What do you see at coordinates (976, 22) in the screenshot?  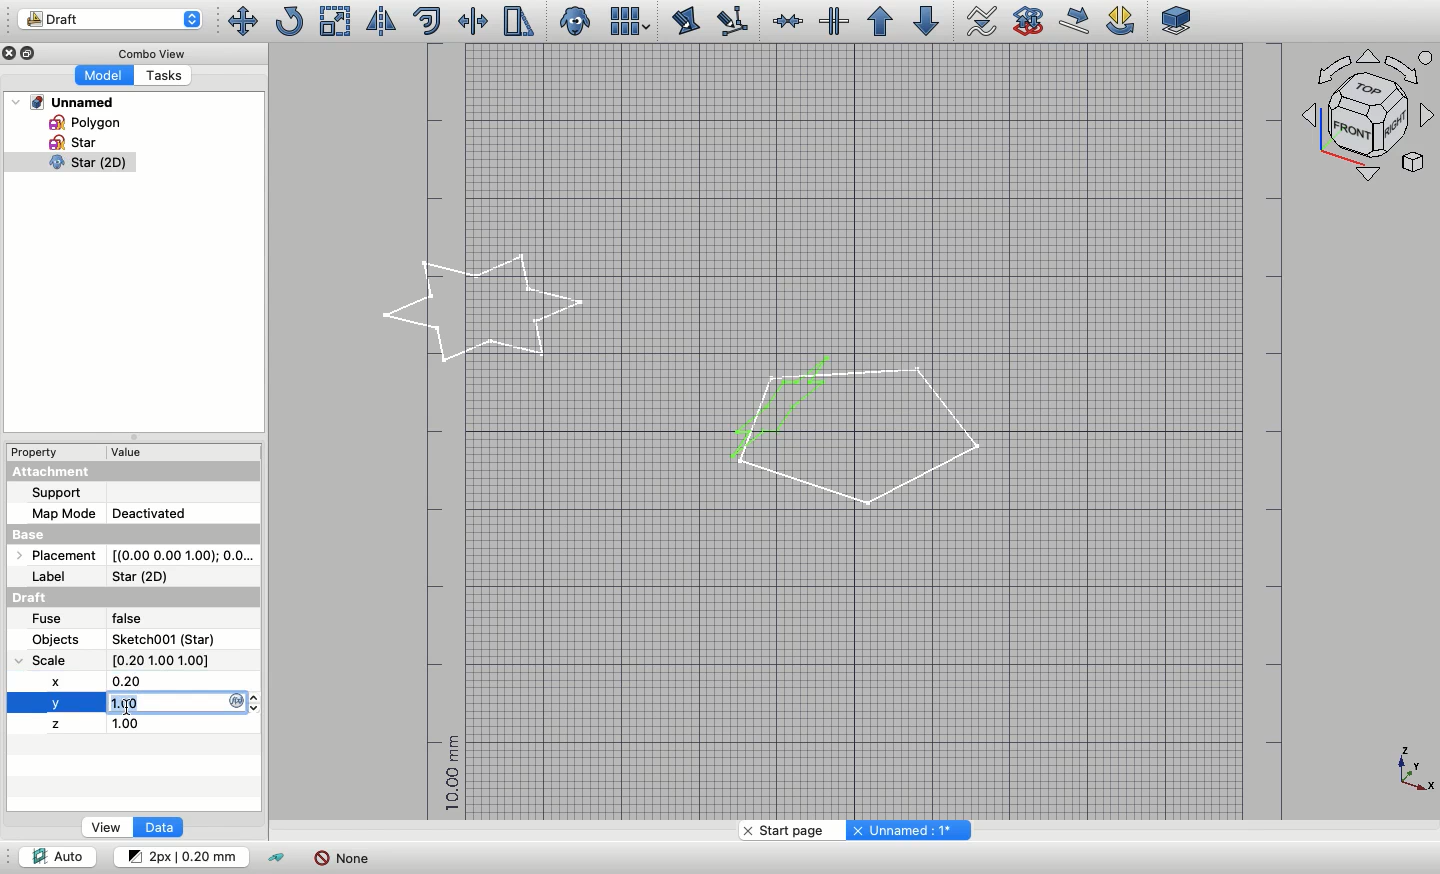 I see `Wire to b-spline` at bounding box center [976, 22].